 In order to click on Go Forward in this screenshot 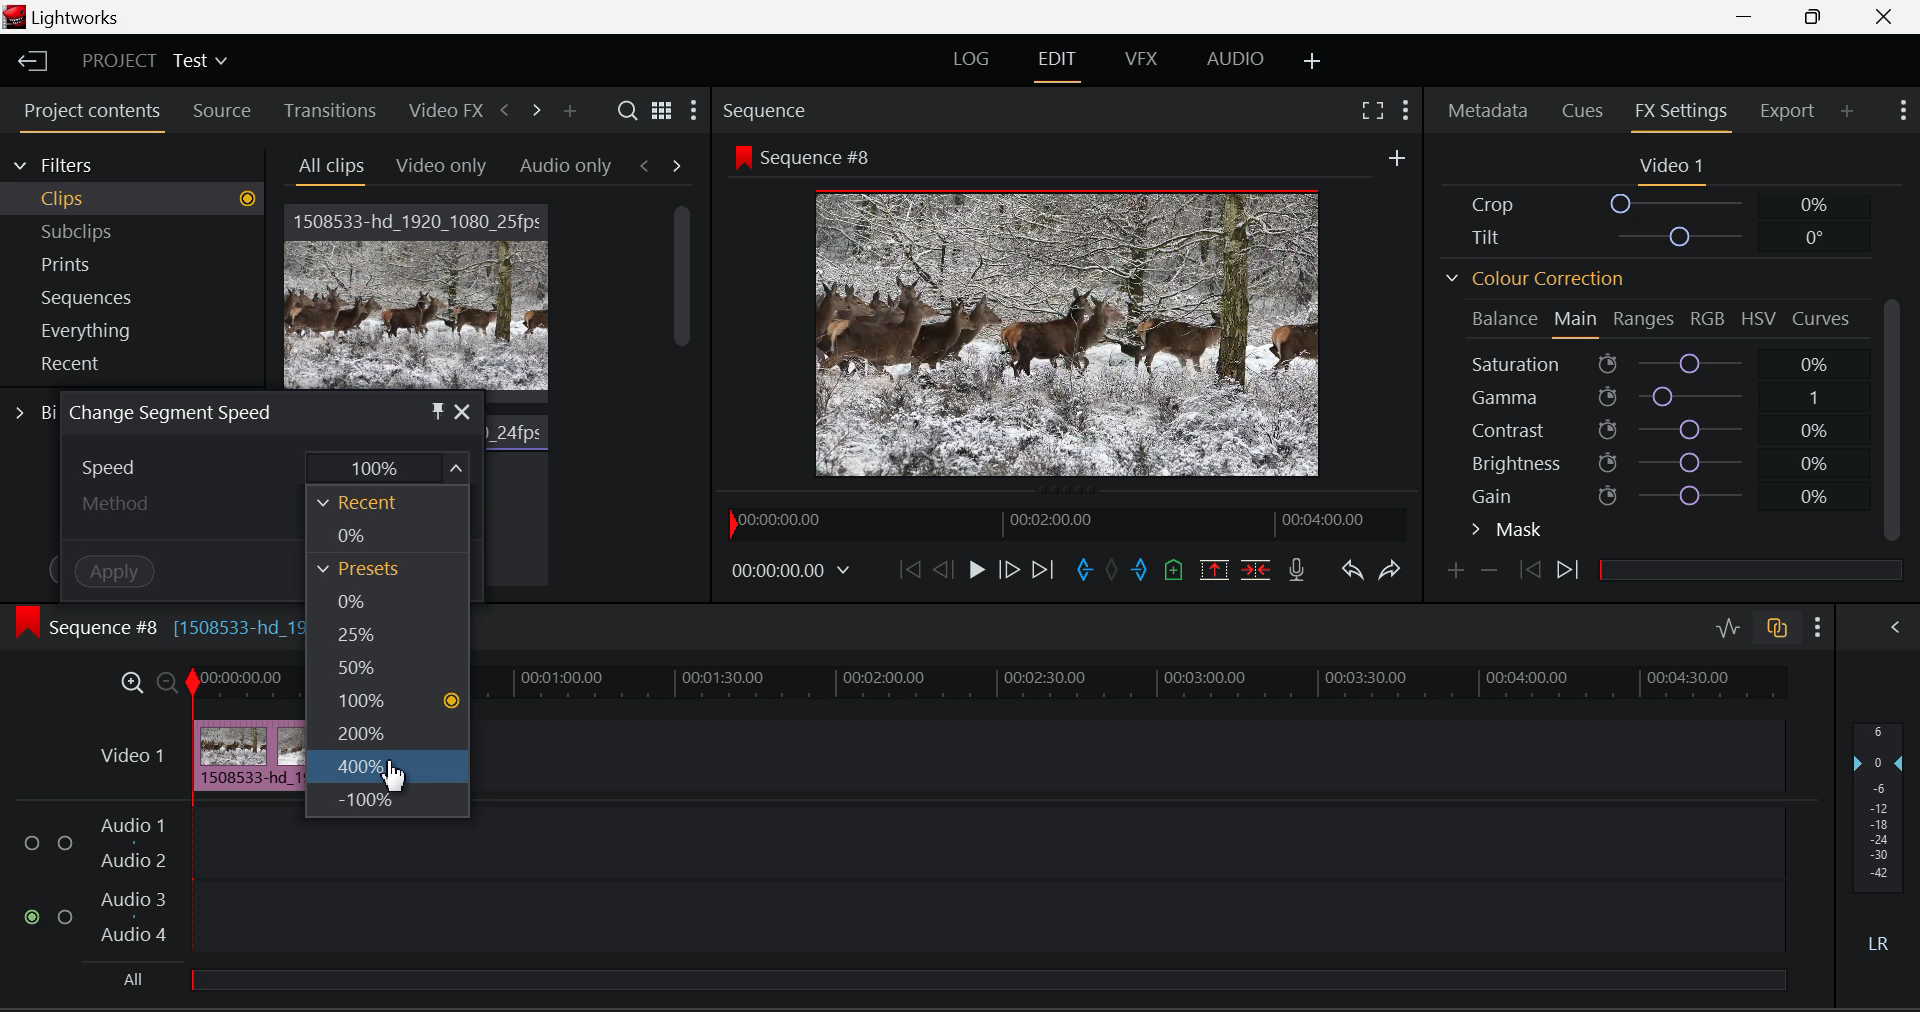, I will do `click(1013, 570)`.